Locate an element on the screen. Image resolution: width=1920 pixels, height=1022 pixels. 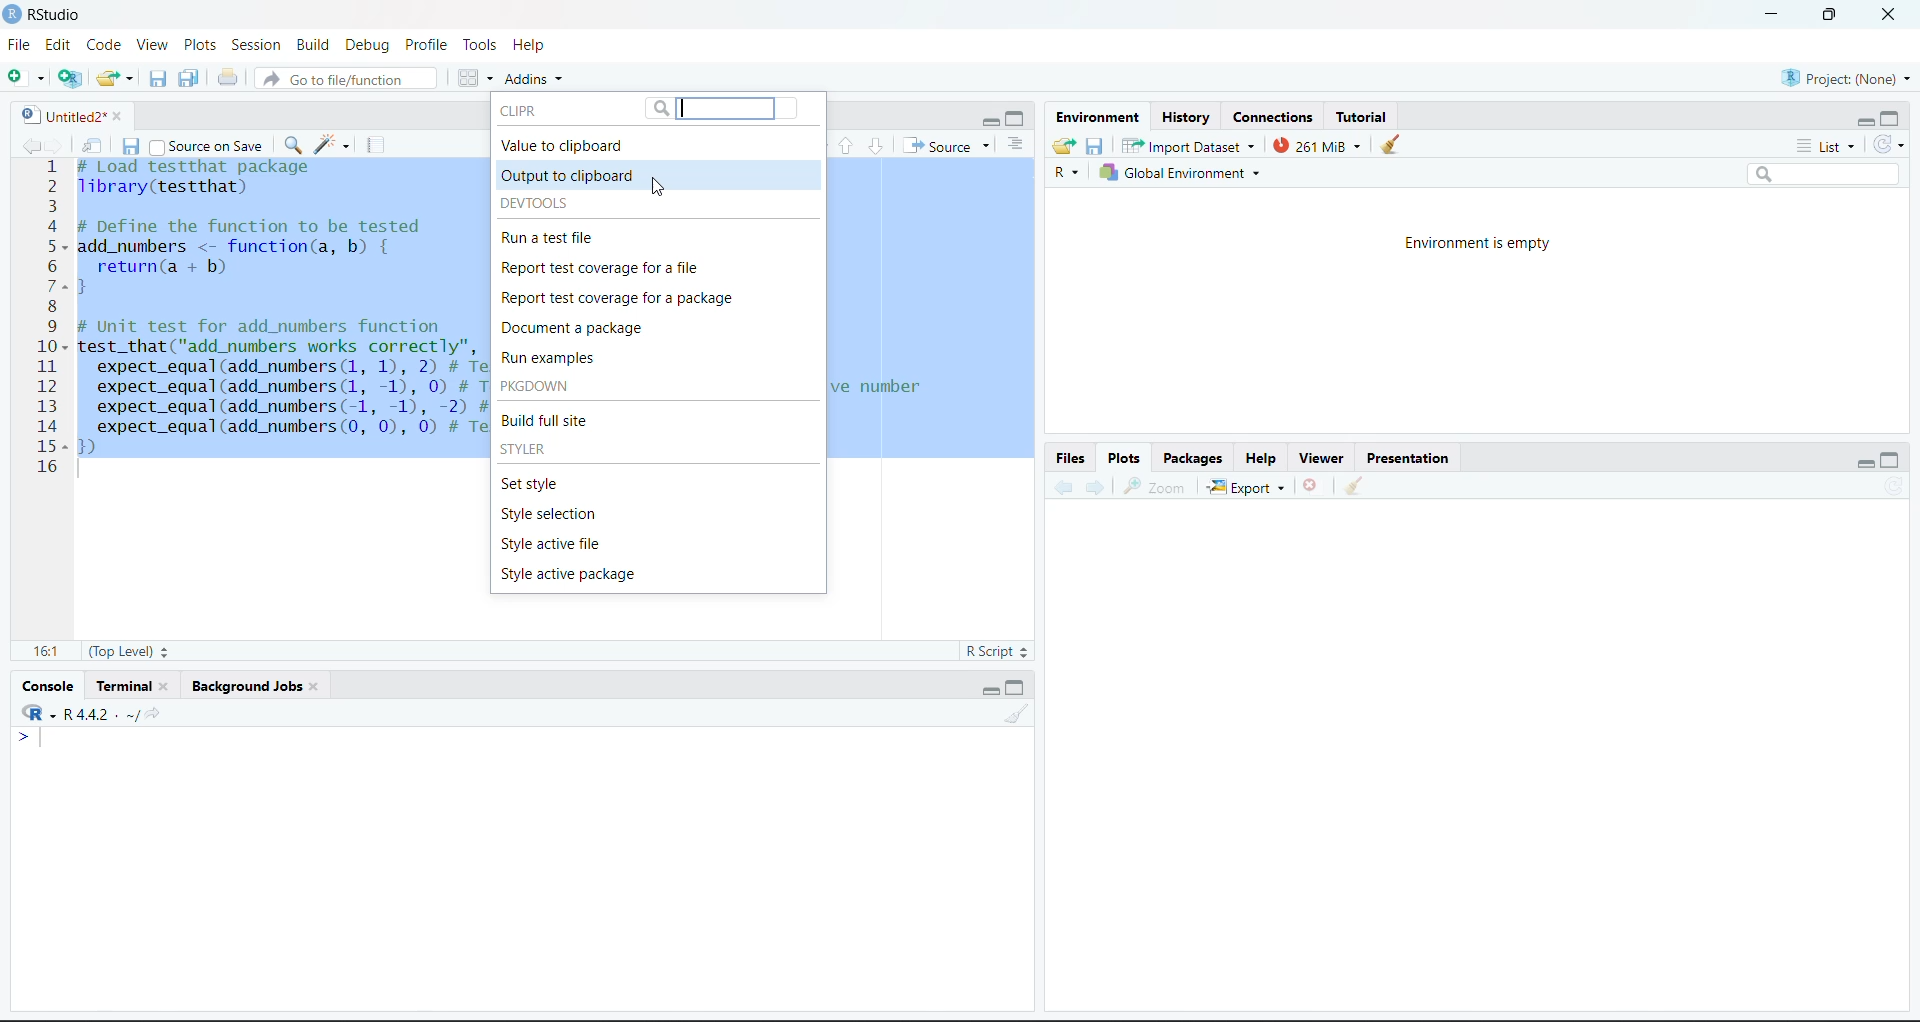
Print is located at coordinates (229, 78).